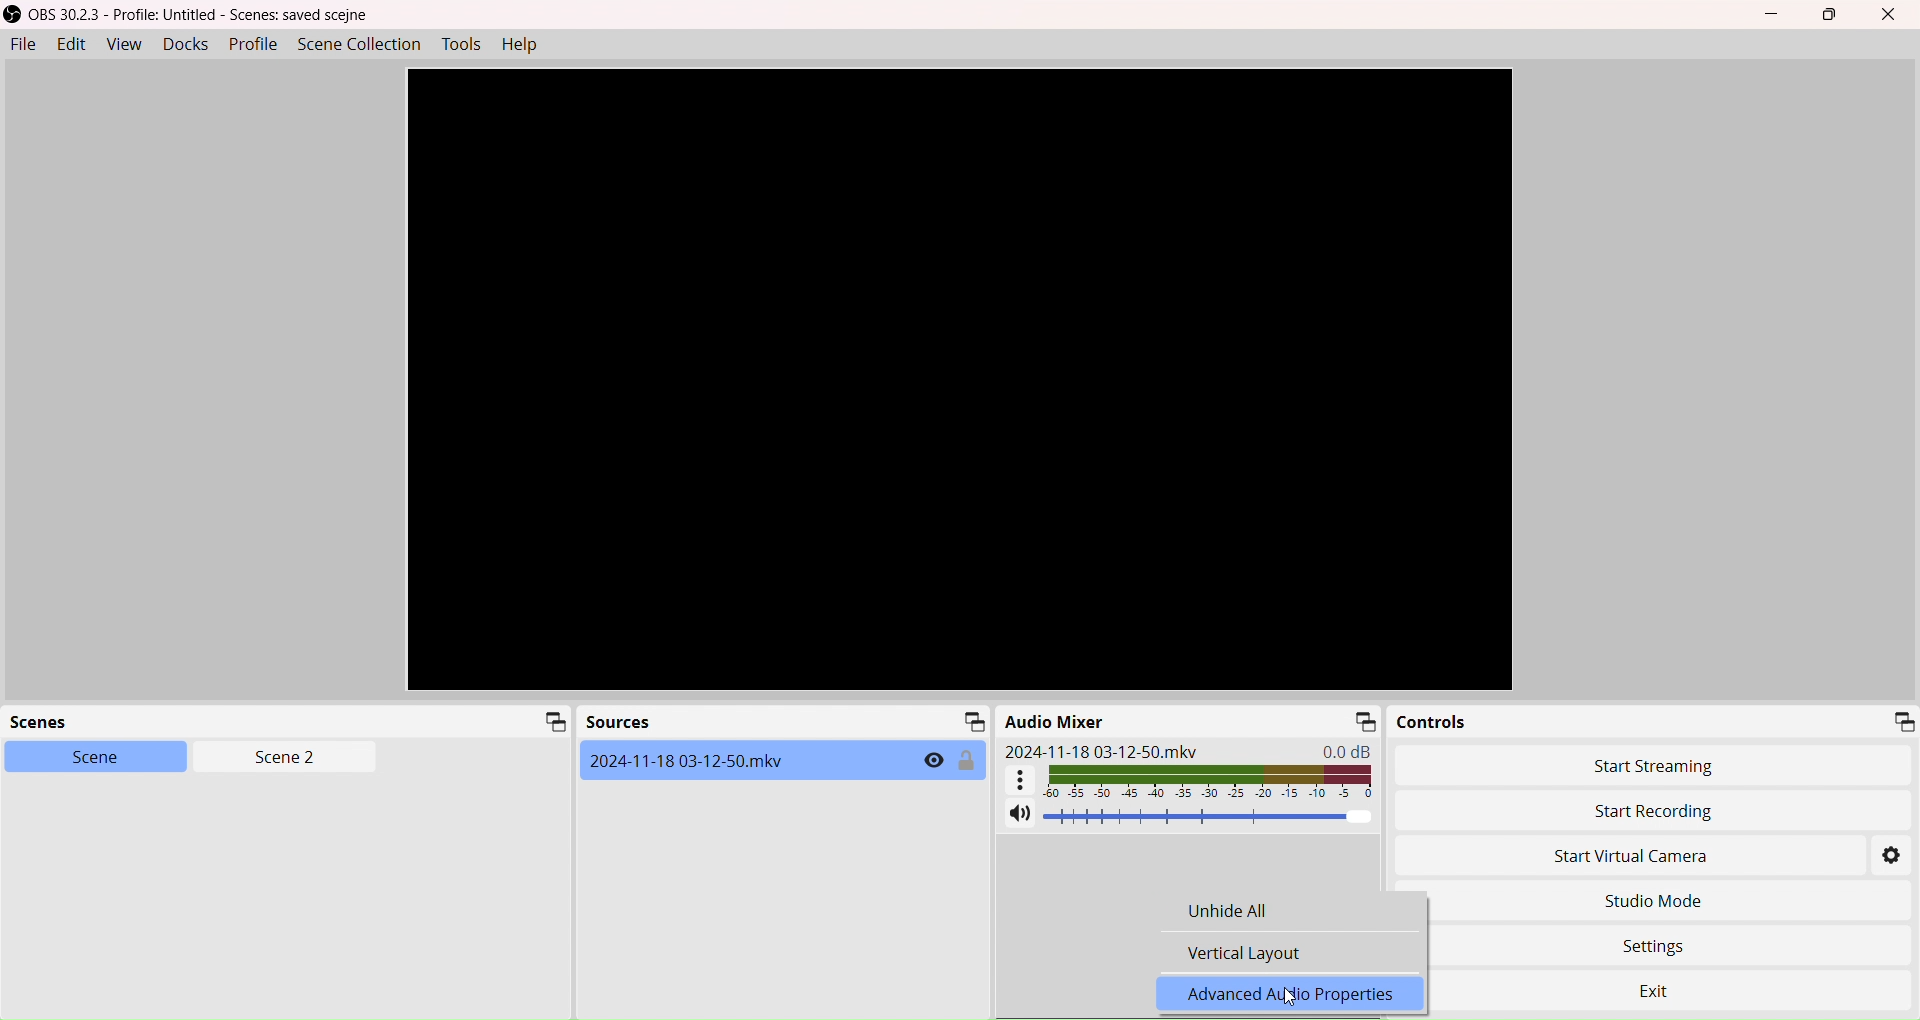 The width and height of the screenshot is (1920, 1020). Describe the element at coordinates (1245, 952) in the screenshot. I see `Vertical Layout` at that location.